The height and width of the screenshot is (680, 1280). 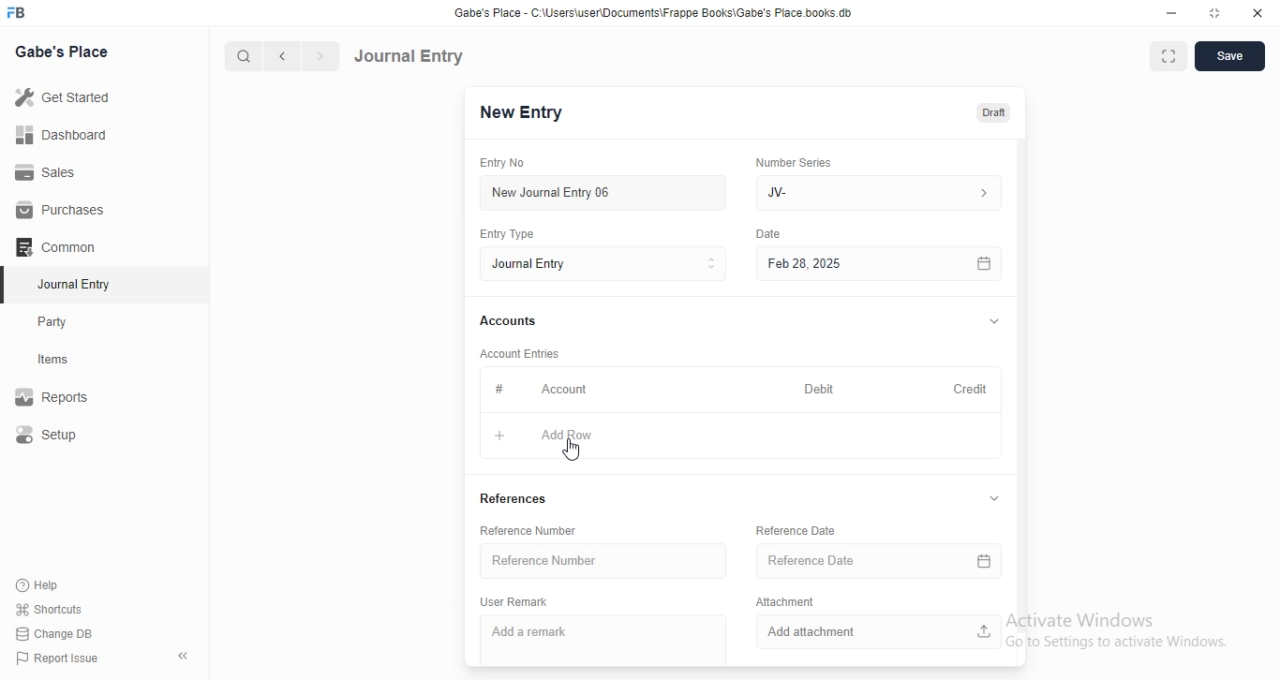 I want to click on Setup, so click(x=66, y=436).